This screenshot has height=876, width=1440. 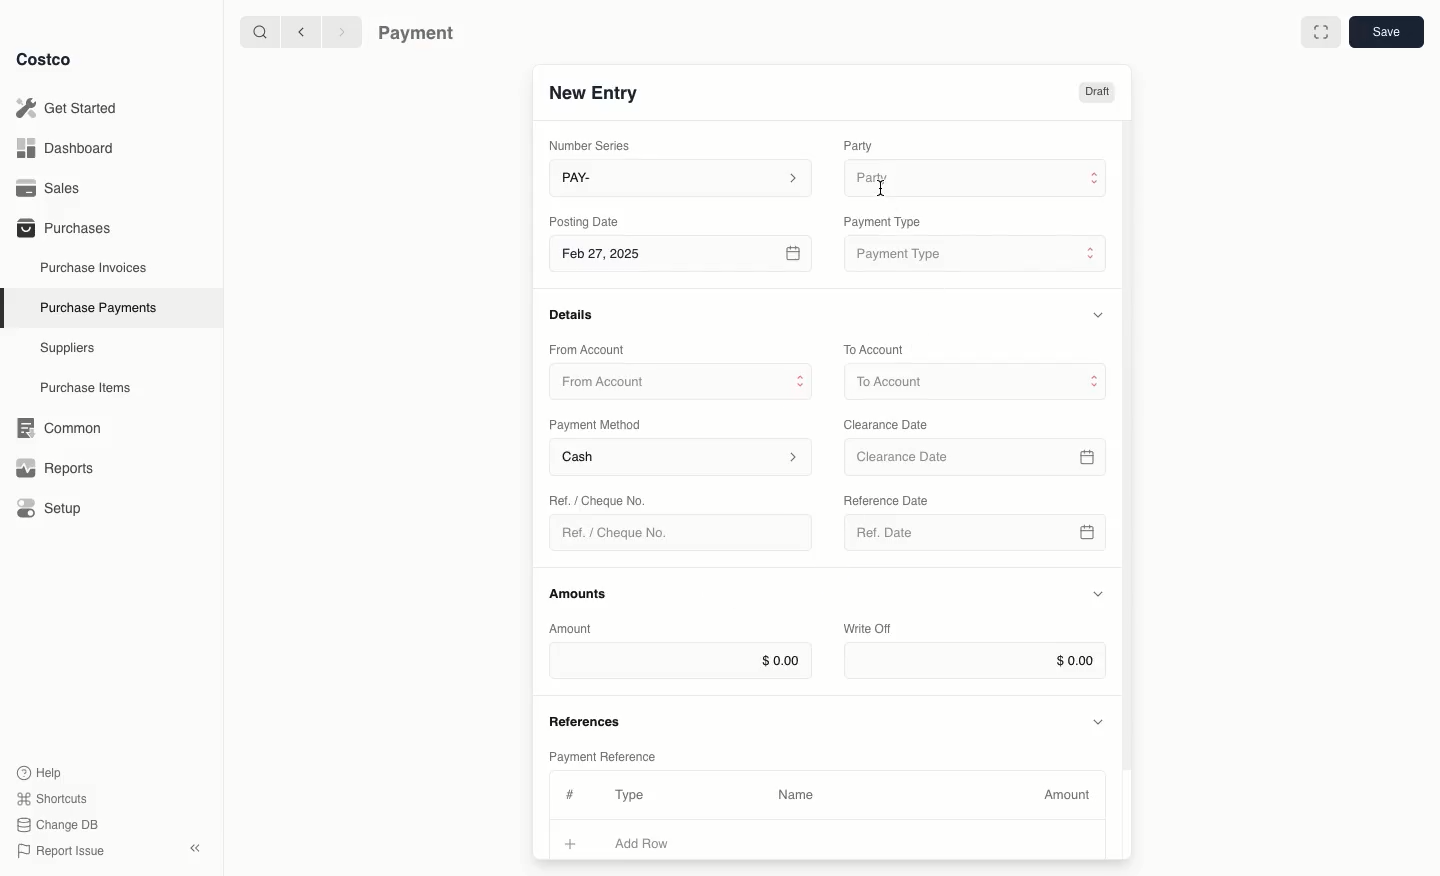 What do you see at coordinates (980, 175) in the screenshot?
I see `Party` at bounding box center [980, 175].